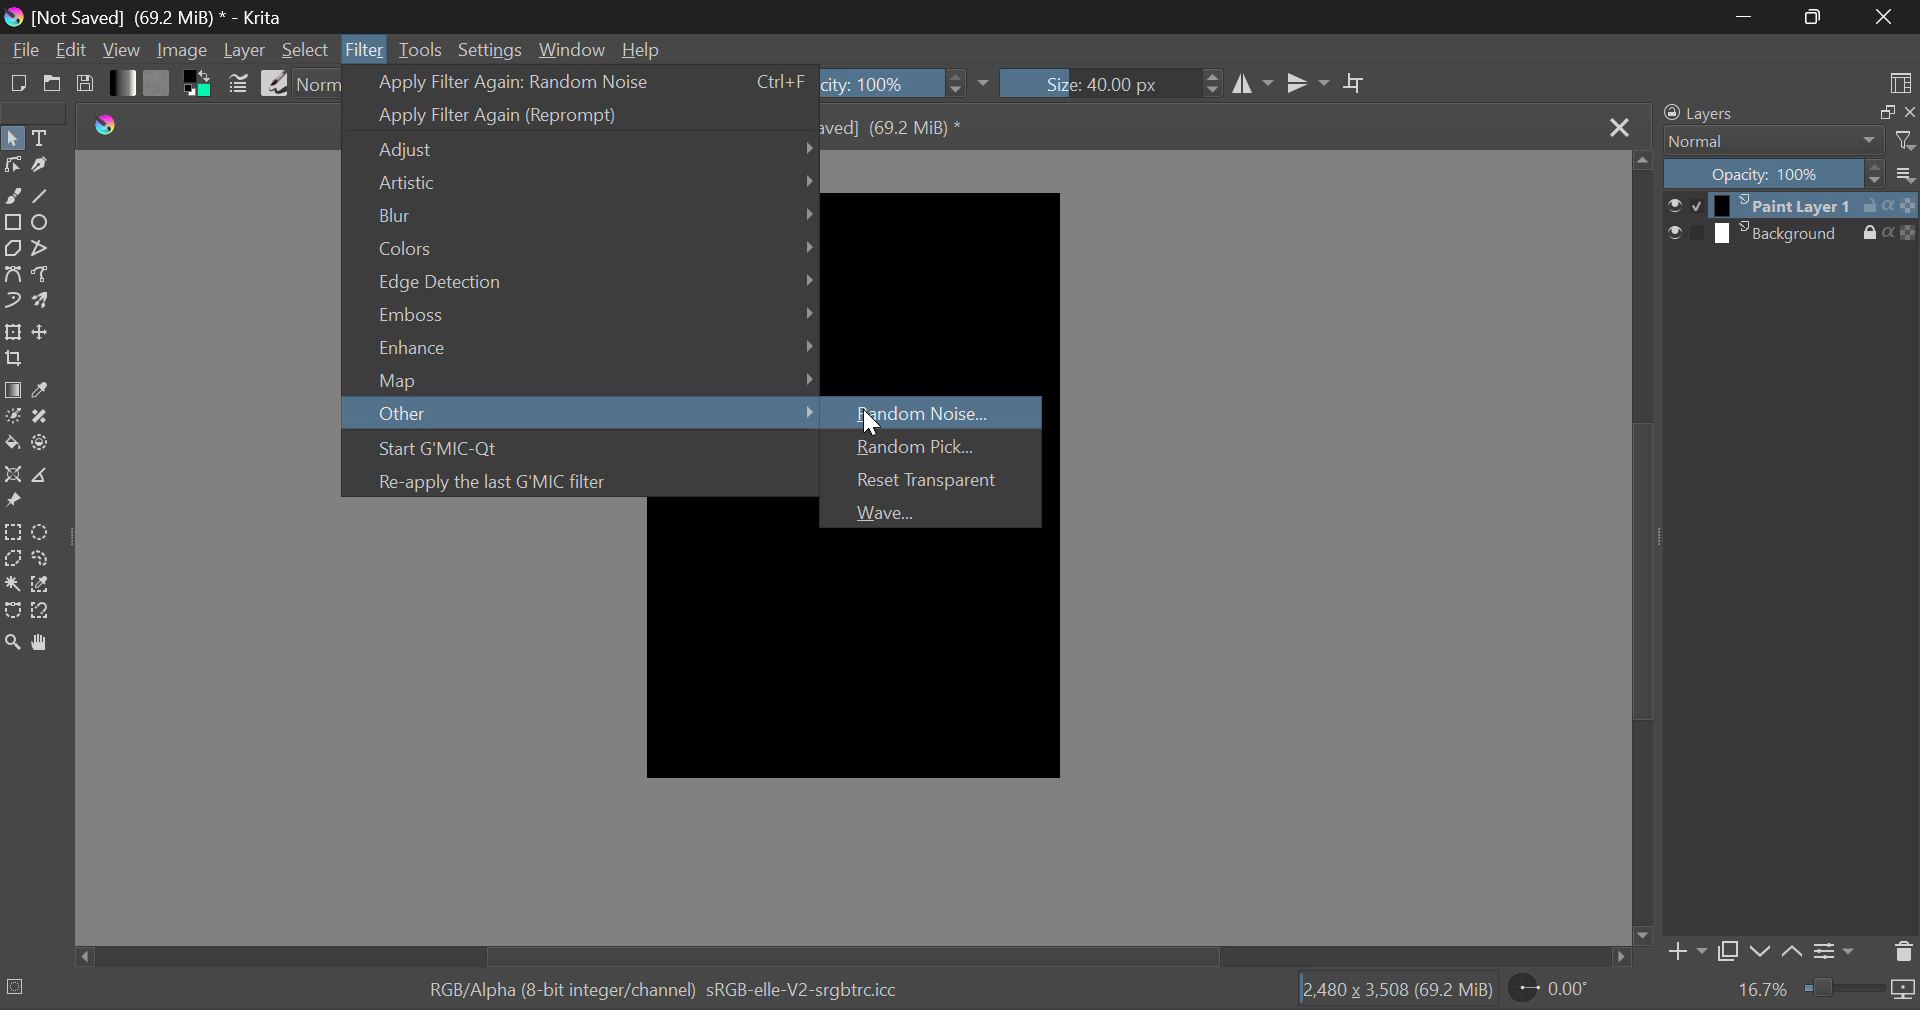 The height and width of the screenshot is (1010, 1920). What do you see at coordinates (1684, 952) in the screenshot?
I see `Add Layer` at bounding box center [1684, 952].